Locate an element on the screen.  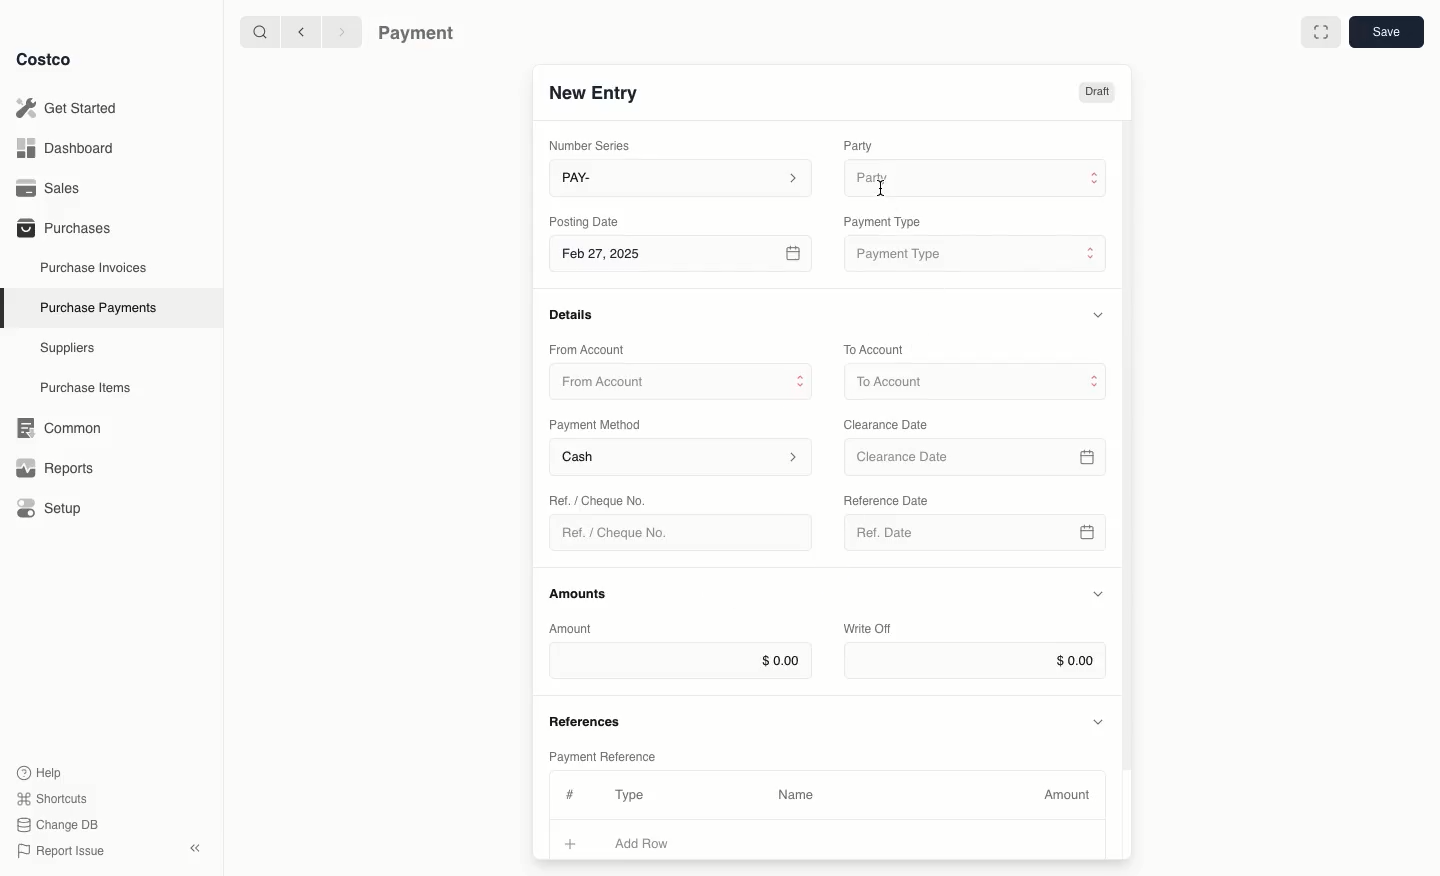
Draft is located at coordinates (1096, 92).